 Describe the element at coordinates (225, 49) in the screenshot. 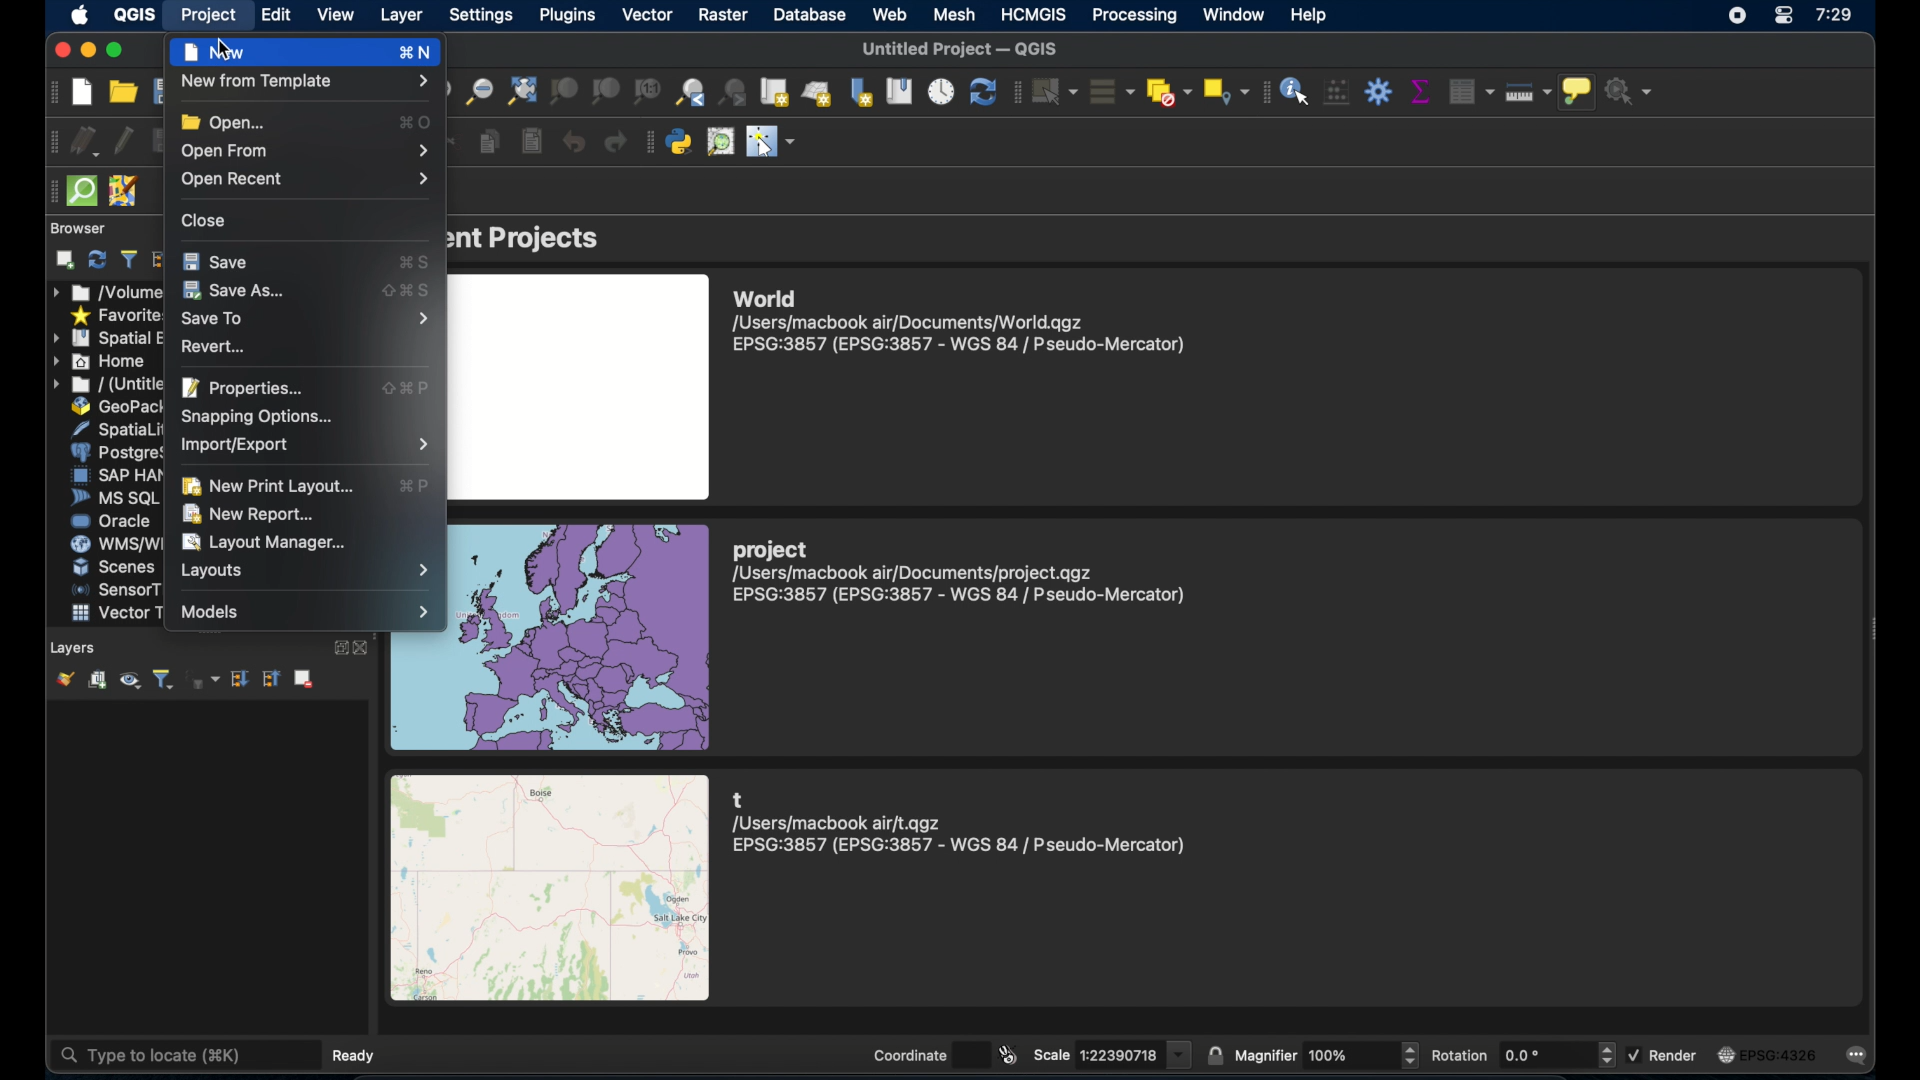

I see `cursor` at that location.